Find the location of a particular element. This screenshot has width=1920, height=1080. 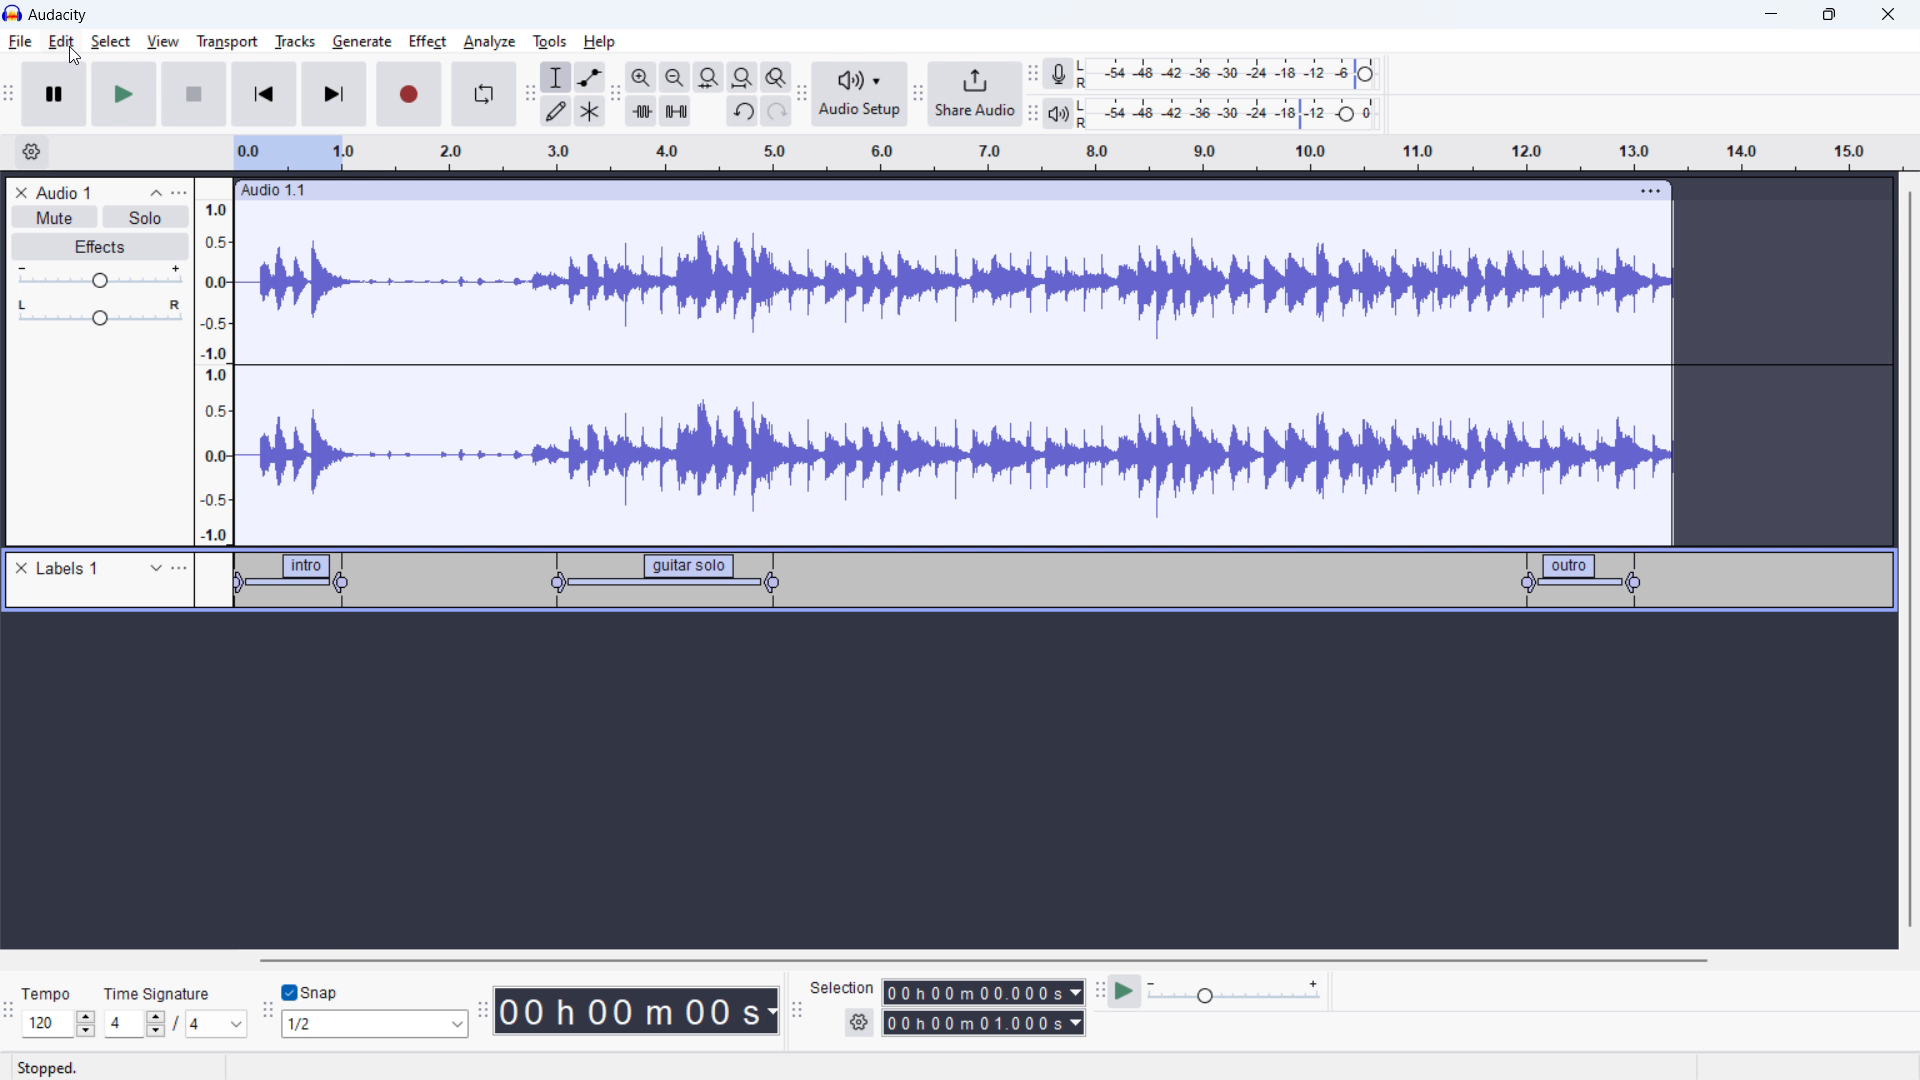

transport is located at coordinates (227, 41).